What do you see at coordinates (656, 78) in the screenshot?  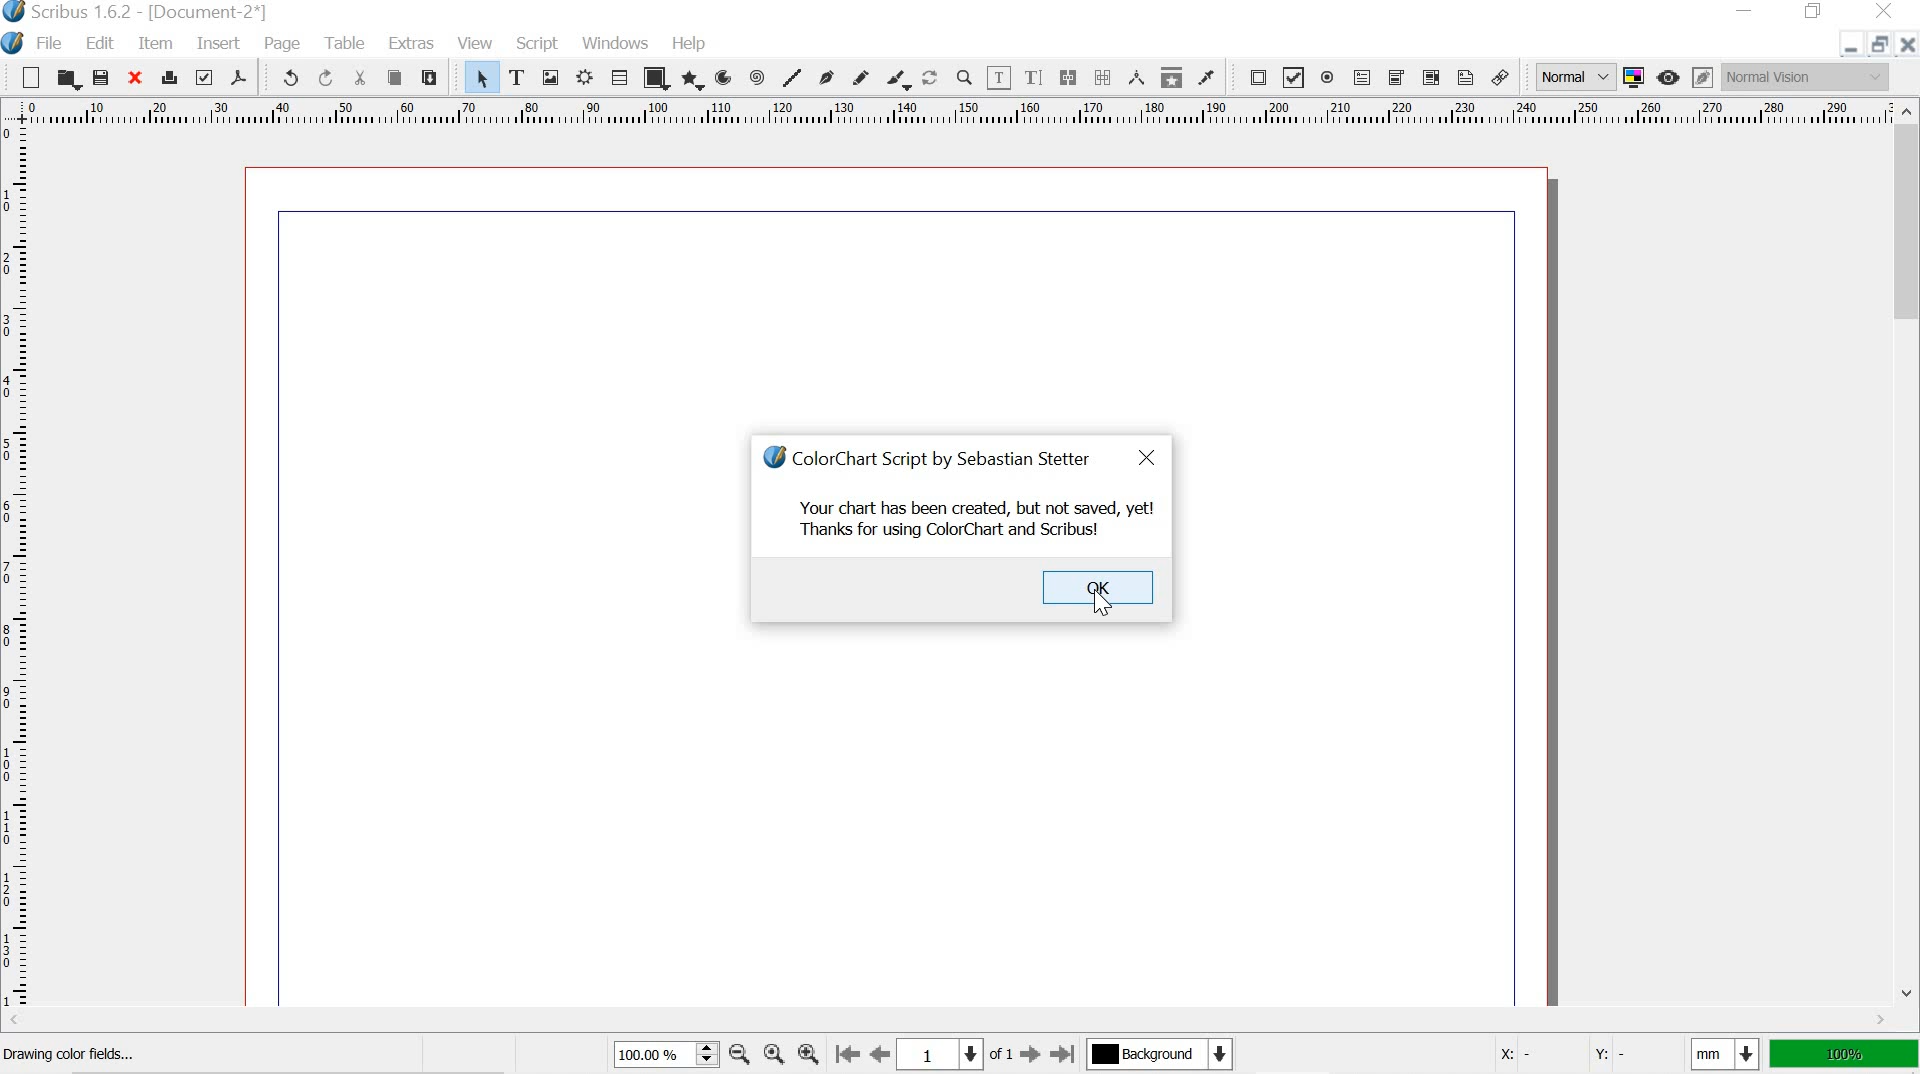 I see `shape` at bounding box center [656, 78].